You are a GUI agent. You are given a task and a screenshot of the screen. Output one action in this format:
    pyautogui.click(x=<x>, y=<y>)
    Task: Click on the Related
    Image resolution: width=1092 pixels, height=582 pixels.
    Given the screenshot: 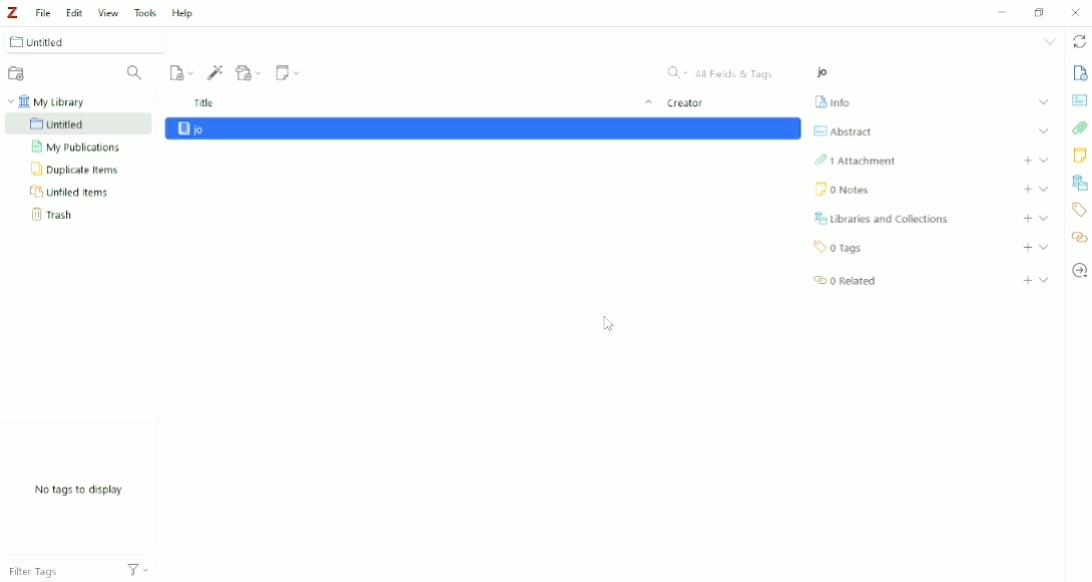 What is the action you would take?
    pyautogui.click(x=1078, y=237)
    